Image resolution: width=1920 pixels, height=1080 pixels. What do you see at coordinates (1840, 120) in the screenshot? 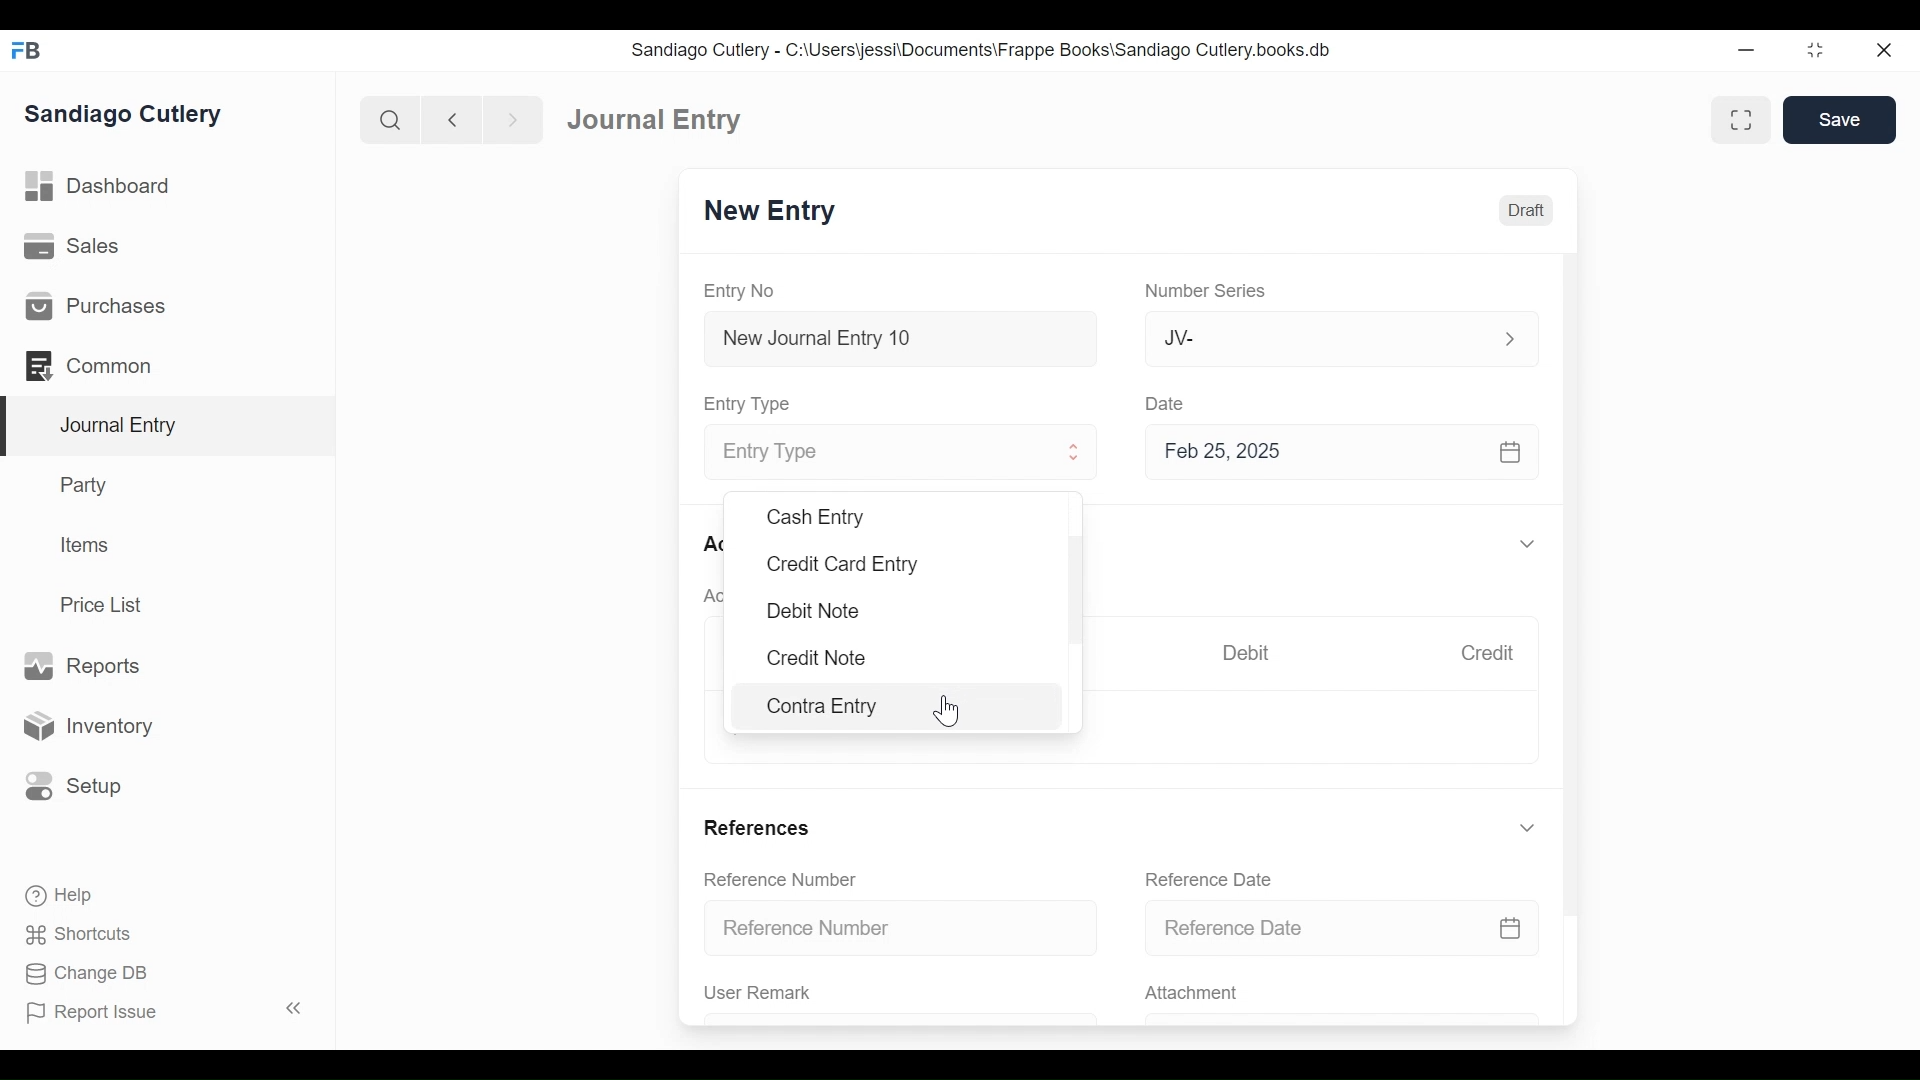
I see `Save` at bounding box center [1840, 120].